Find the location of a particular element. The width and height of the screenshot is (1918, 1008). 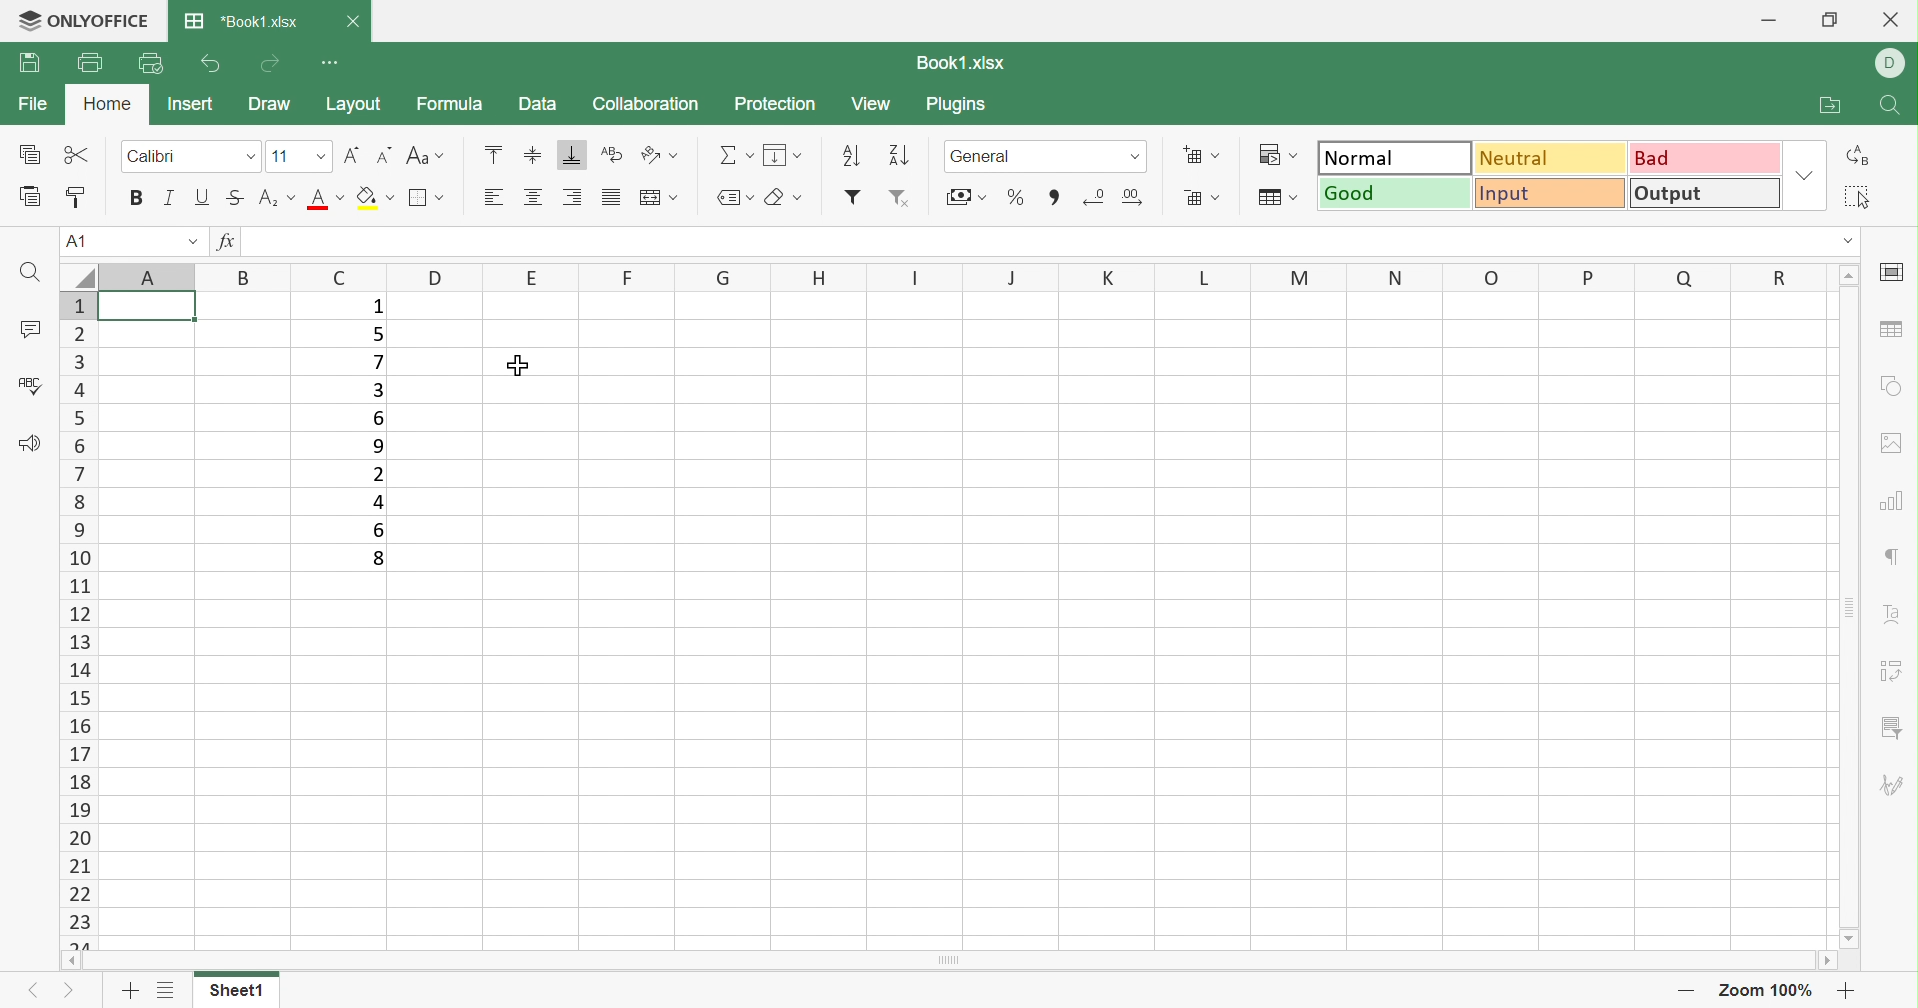

Previous is located at coordinates (33, 990).